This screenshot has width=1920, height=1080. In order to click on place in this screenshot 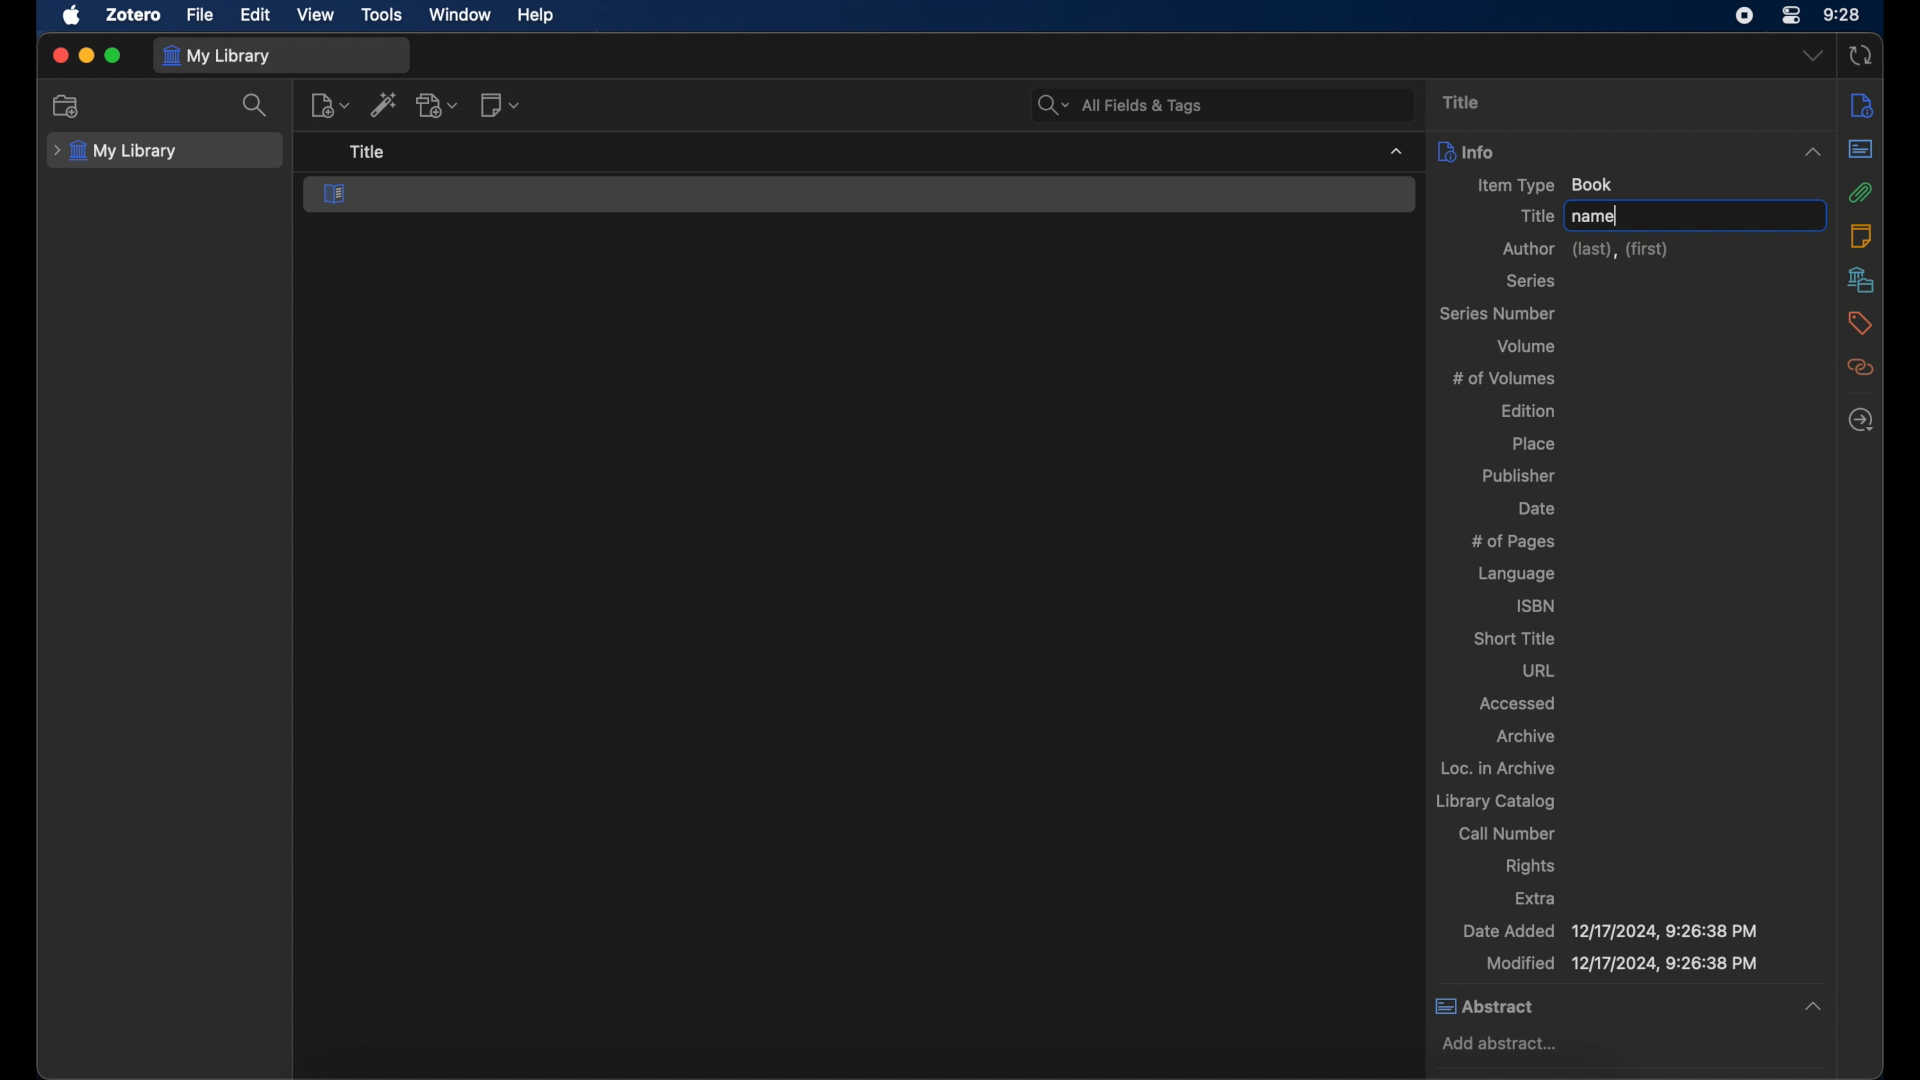, I will do `click(1535, 444)`.